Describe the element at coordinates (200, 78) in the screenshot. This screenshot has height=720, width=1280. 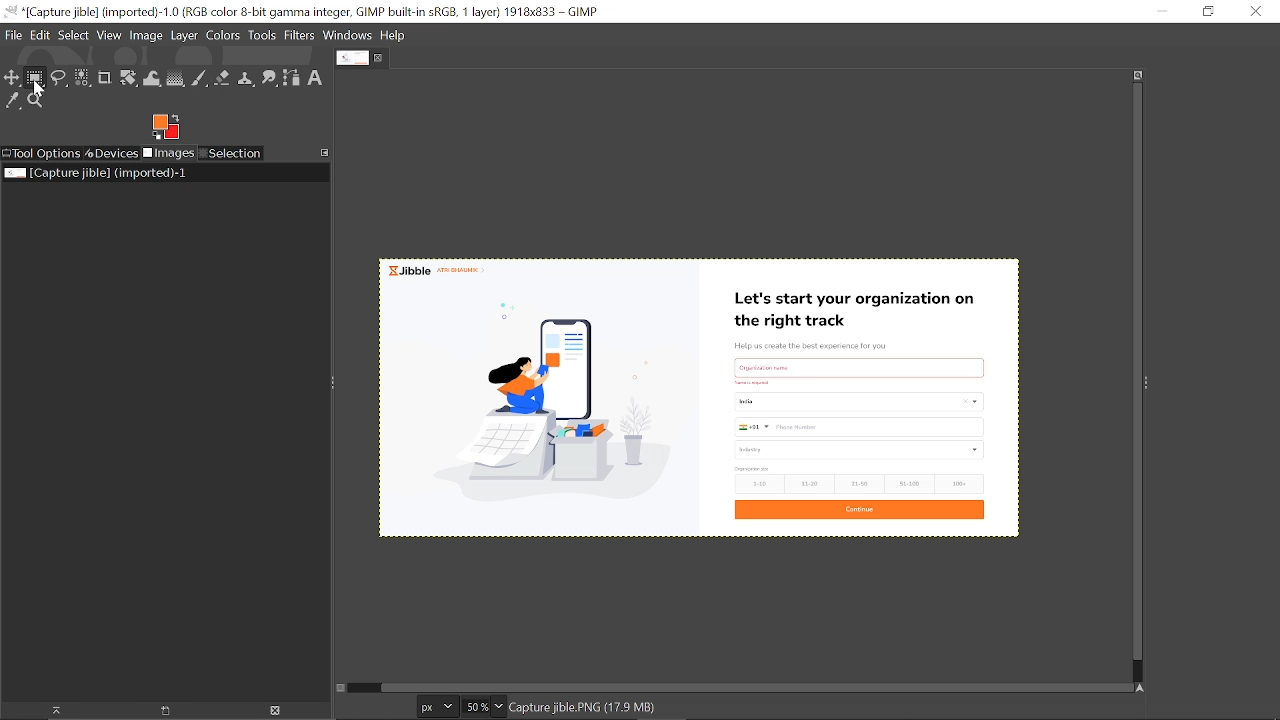
I see `Paintbrush tool` at that location.